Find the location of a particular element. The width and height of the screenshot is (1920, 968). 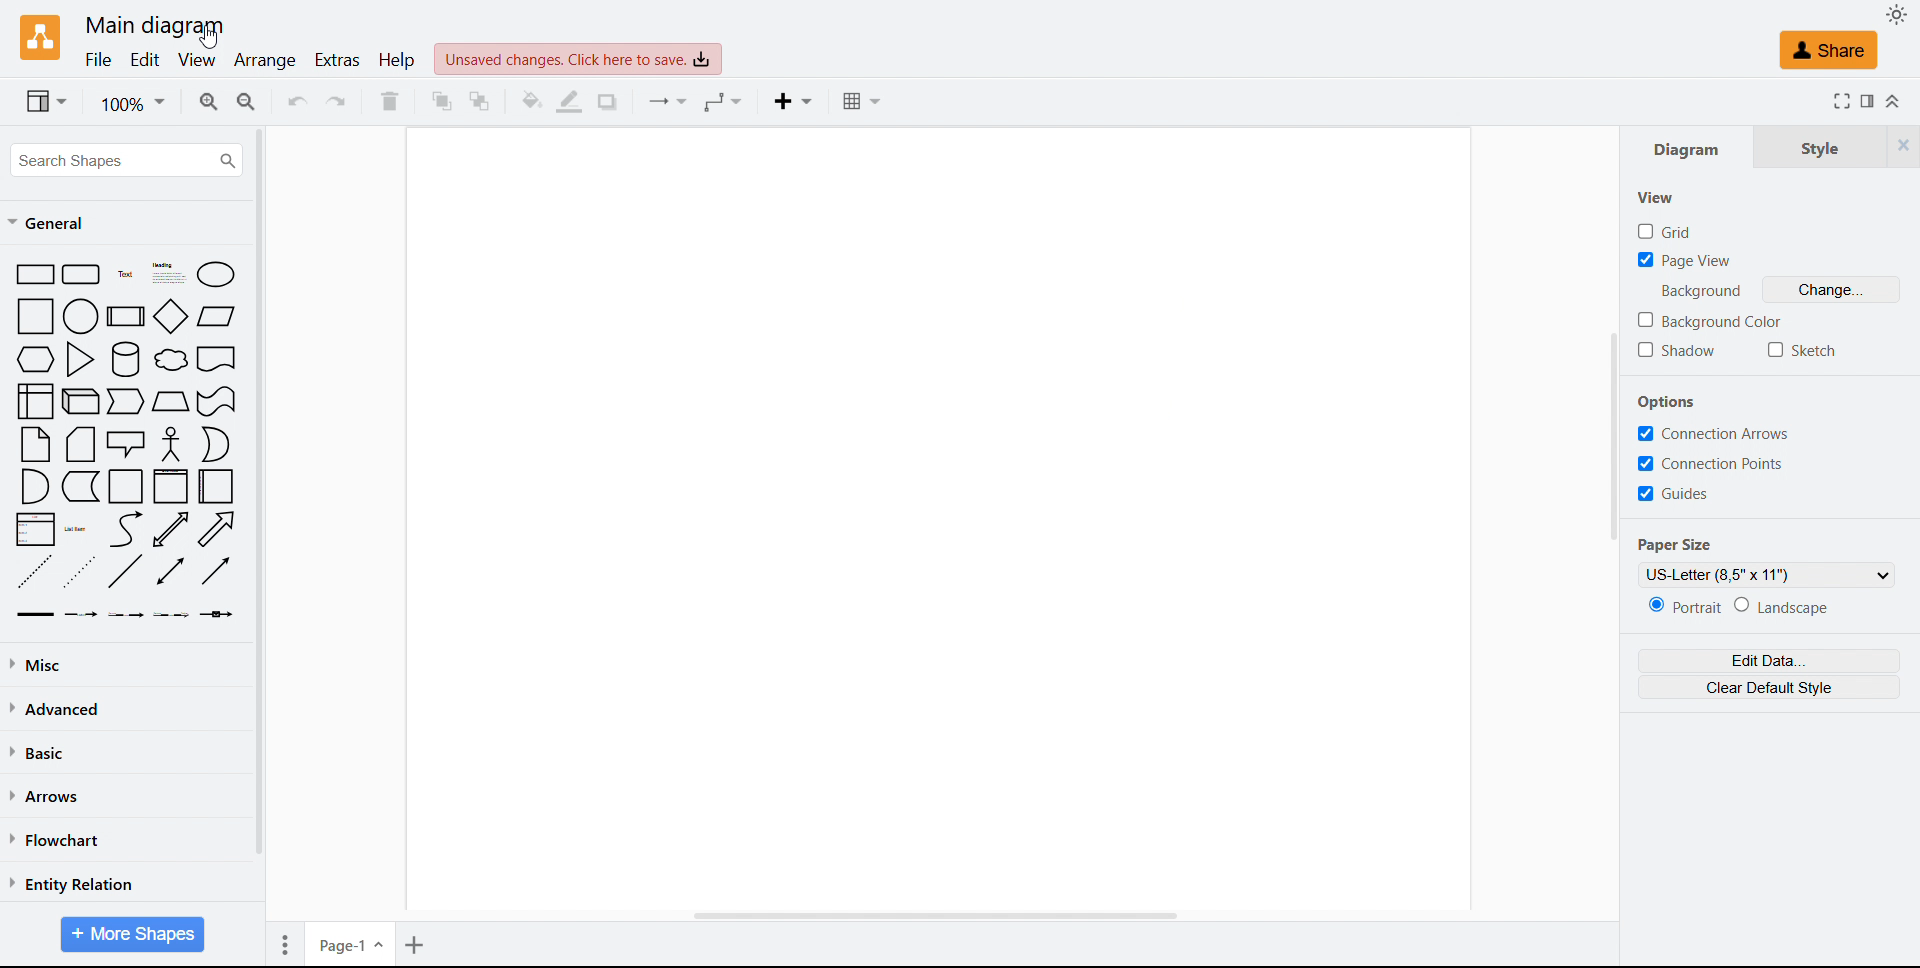

Fill colour  is located at coordinates (530, 101).